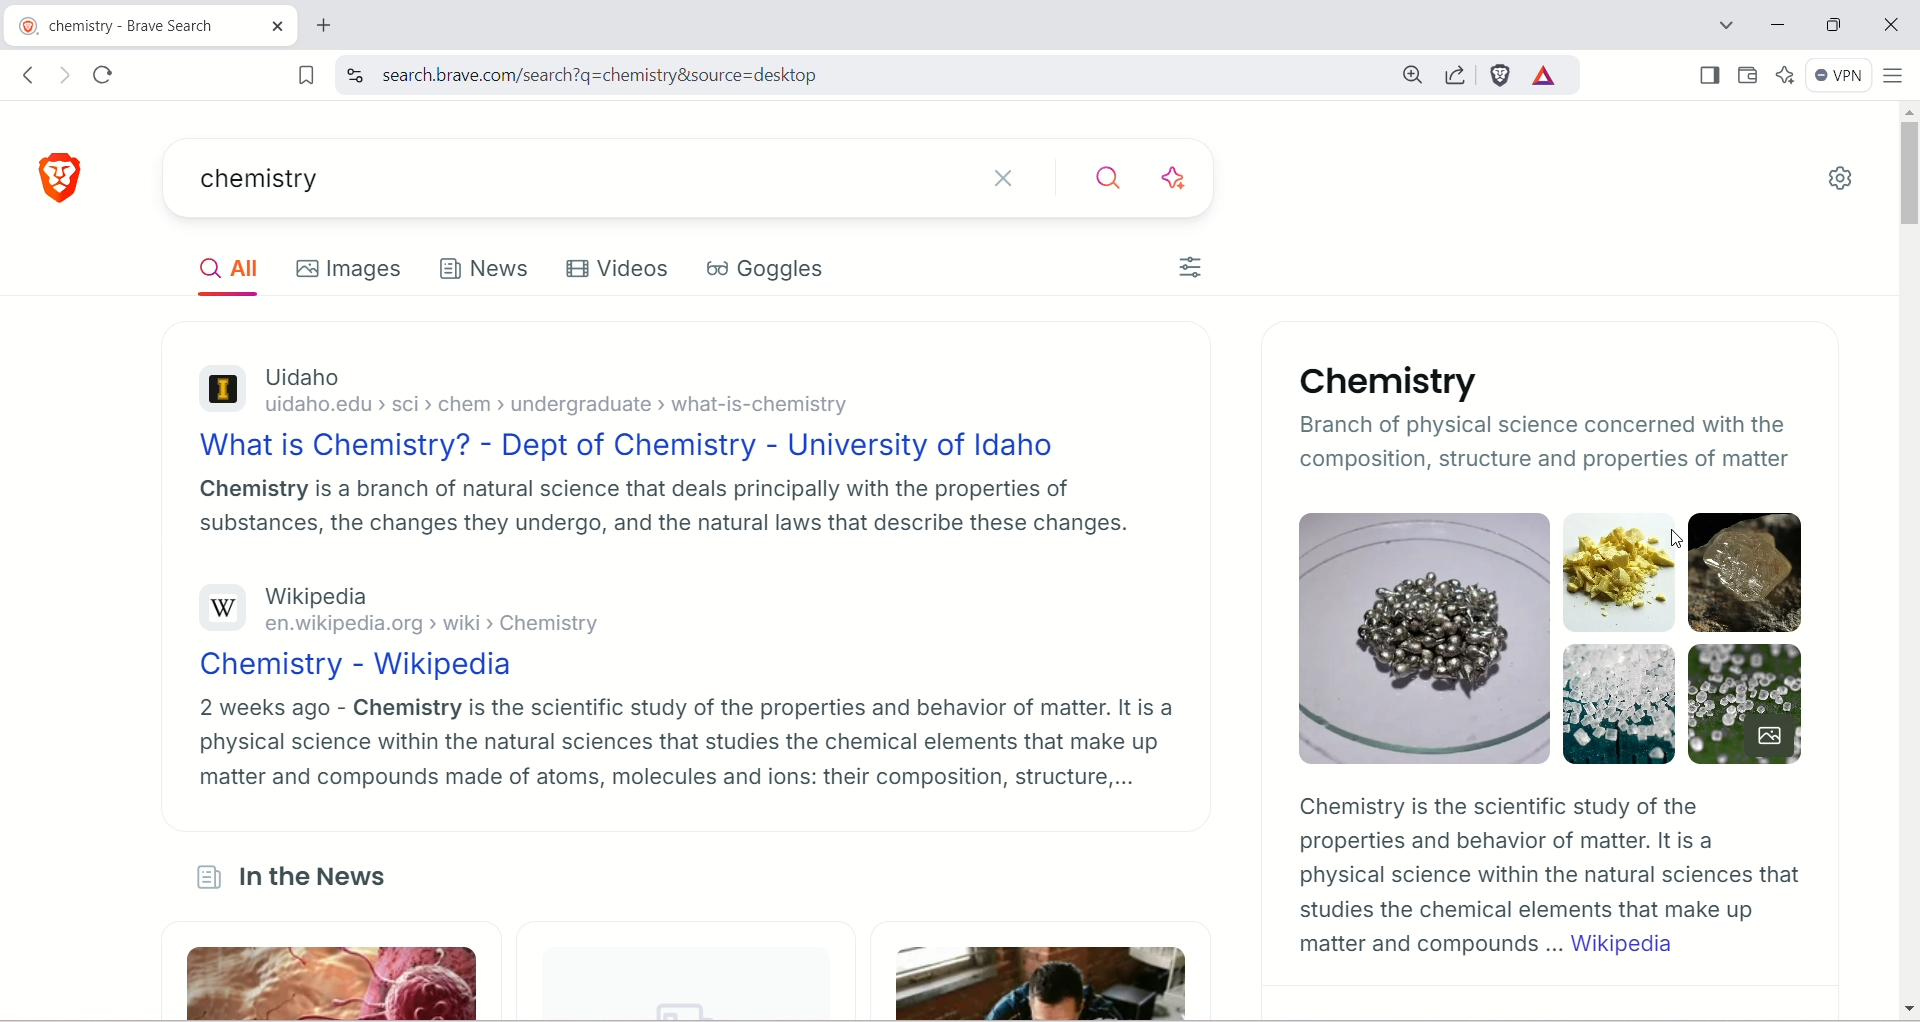 The image size is (1920, 1022). What do you see at coordinates (1409, 74) in the screenshot?
I see `Zoom ` at bounding box center [1409, 74].